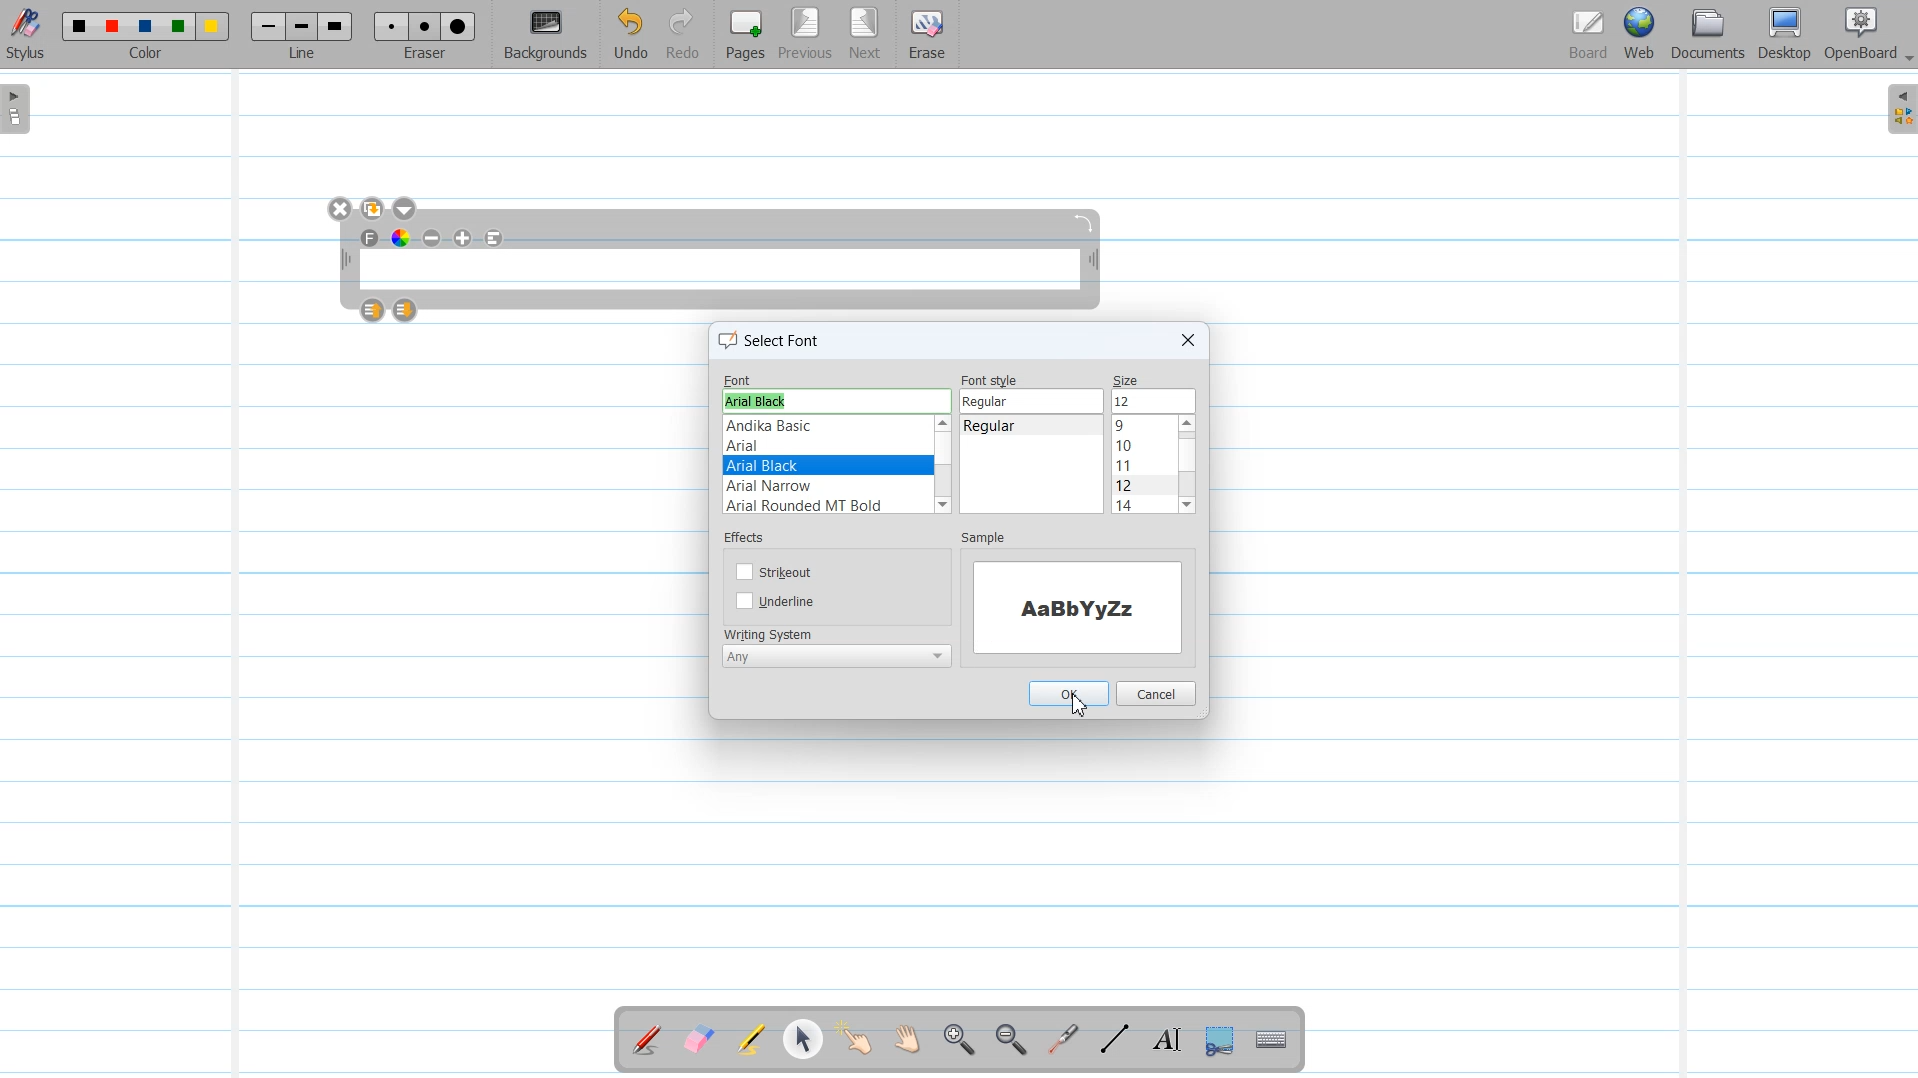  What do you see at coordinates (1021, 466) in the screenshot?
I see `Font styles` at bounding box center [1021, 466].